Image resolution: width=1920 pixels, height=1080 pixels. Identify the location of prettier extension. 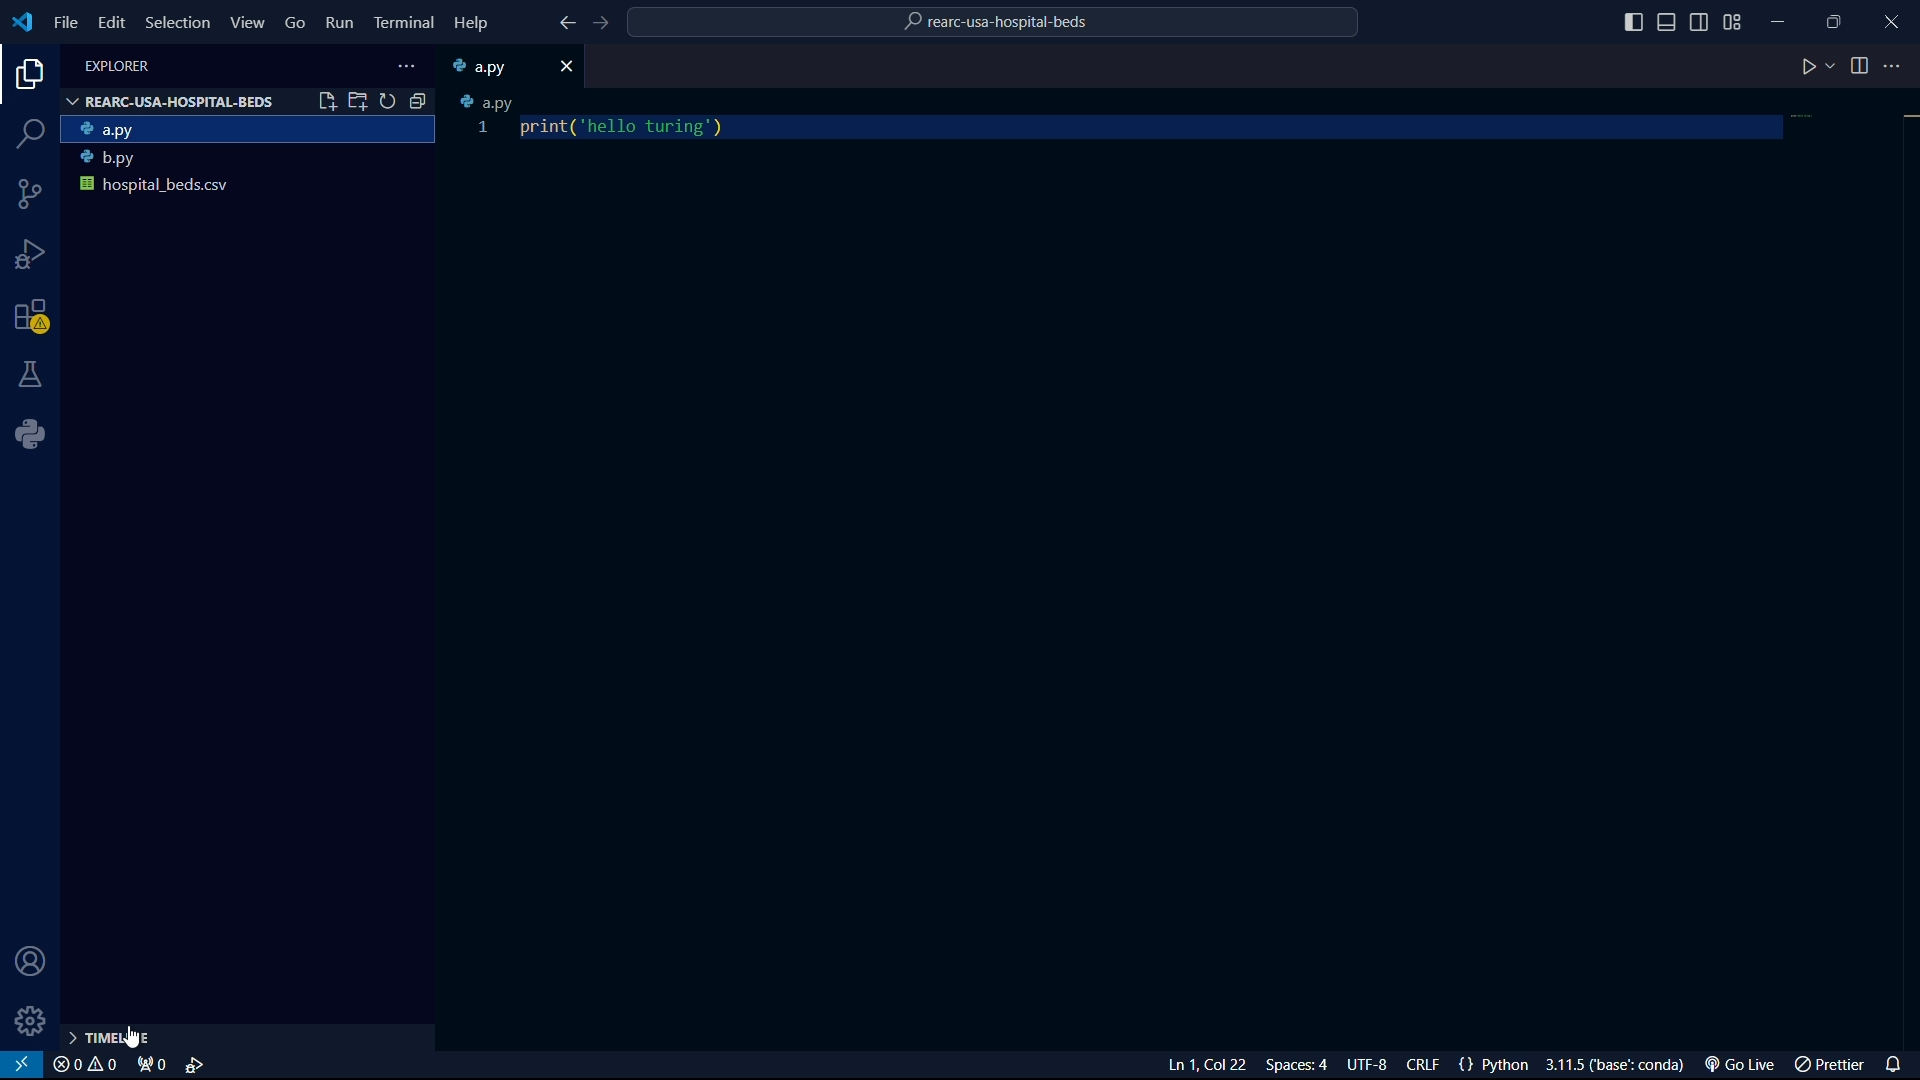
(1827, 1066).